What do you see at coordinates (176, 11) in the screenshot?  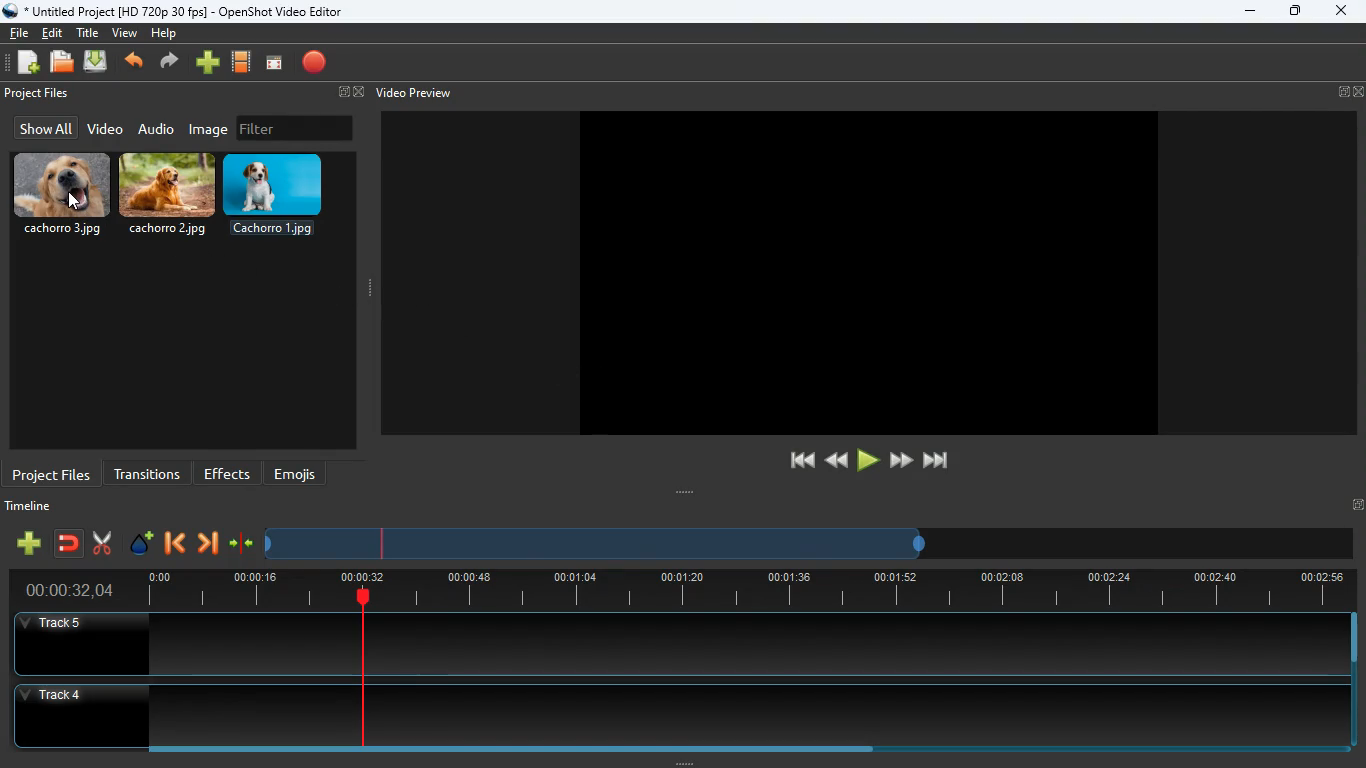 I see `* Untitled Project [HD 720p 30 fps] - OpenShot Video Editor` at bounding box center [176, 11].